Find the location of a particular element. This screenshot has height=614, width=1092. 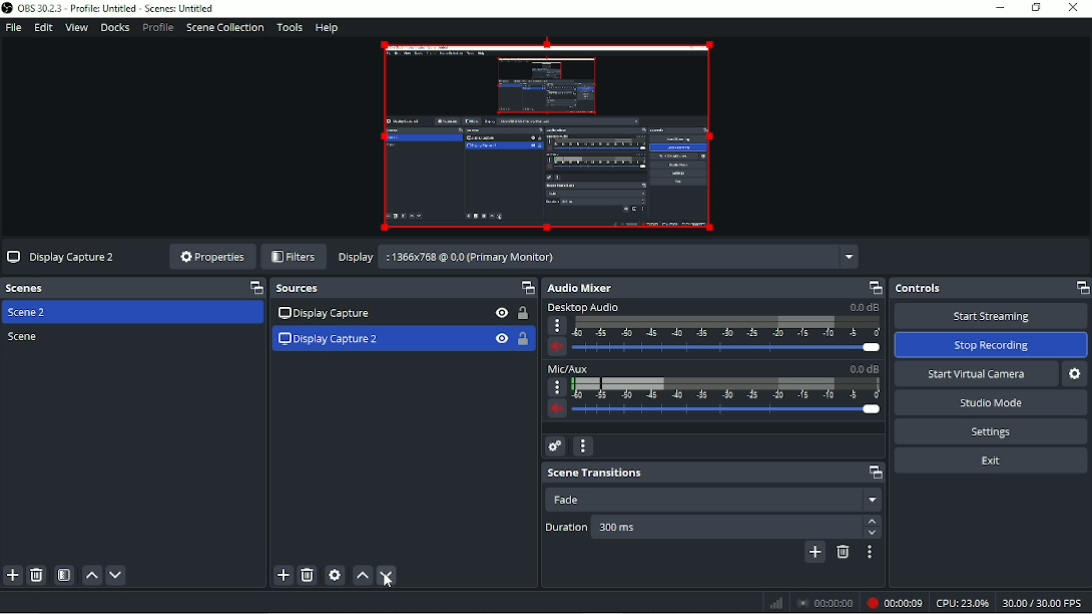

Add configurable transition is located at coordinates (814, 554).